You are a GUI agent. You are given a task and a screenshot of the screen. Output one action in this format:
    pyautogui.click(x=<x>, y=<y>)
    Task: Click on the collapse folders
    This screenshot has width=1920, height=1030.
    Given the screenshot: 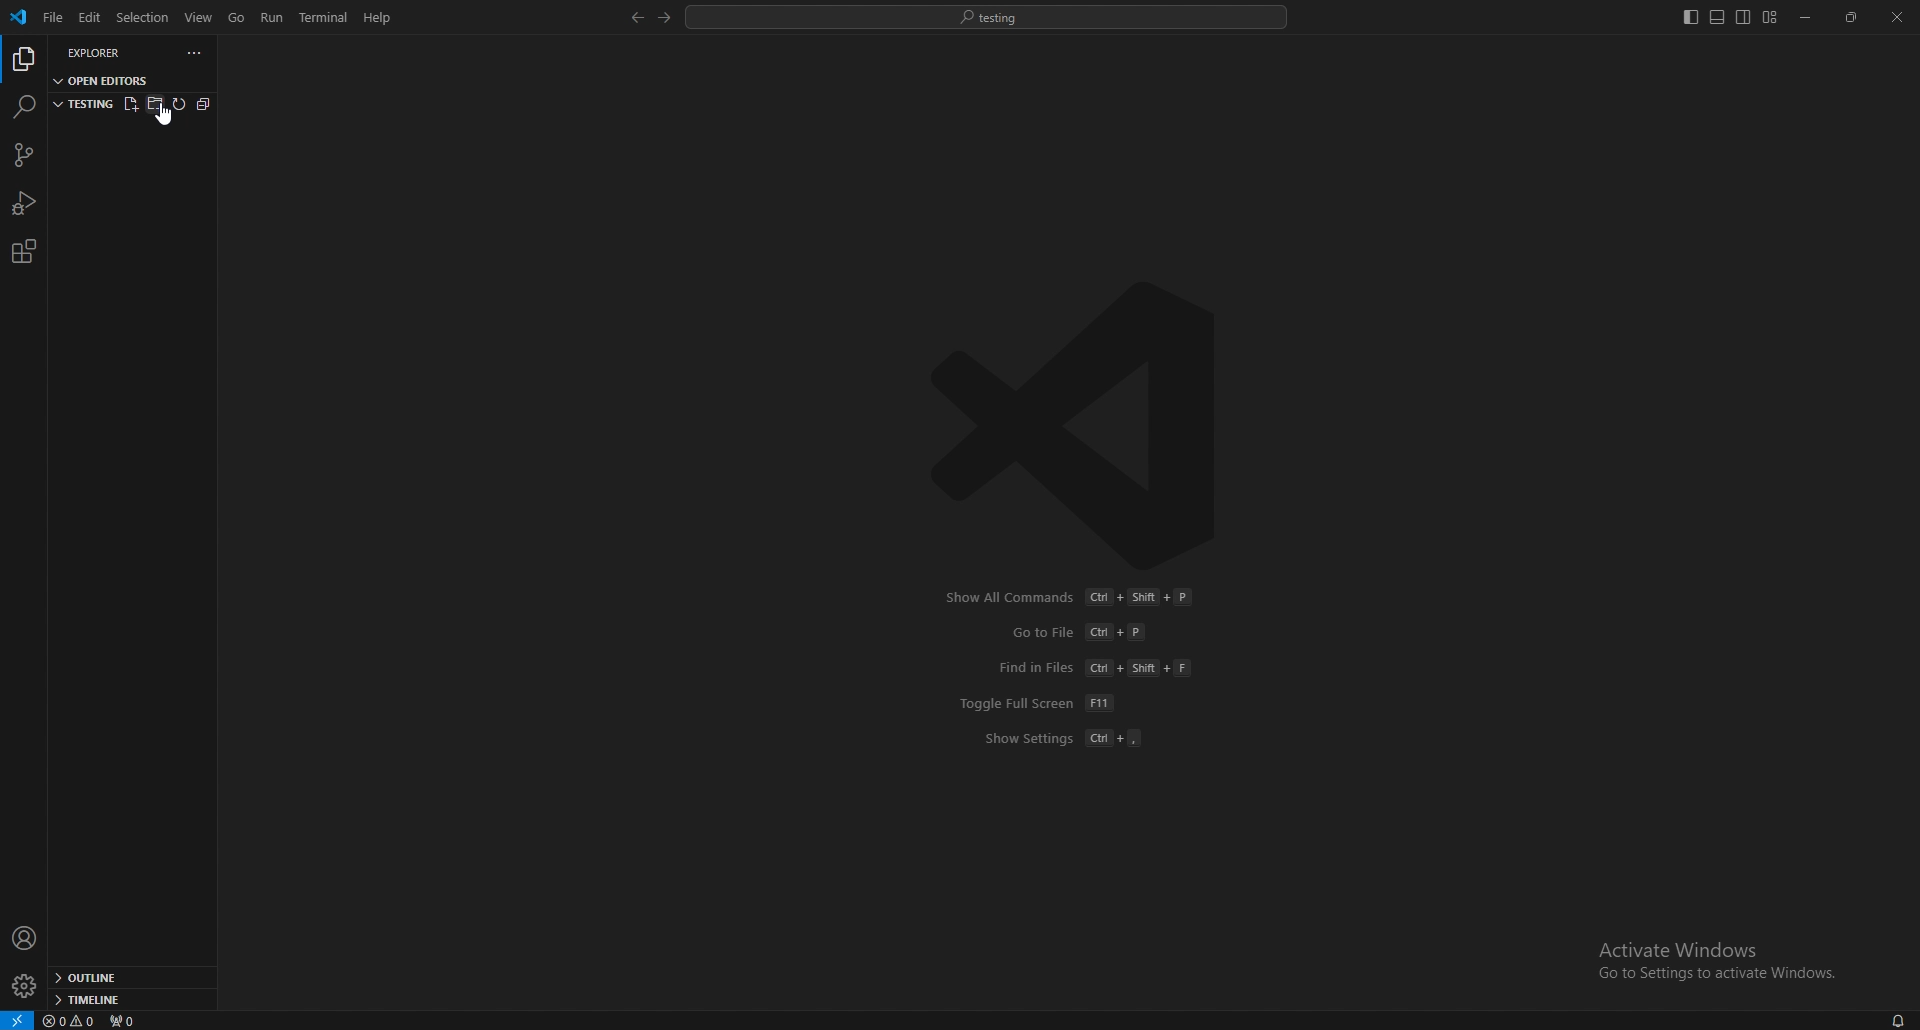 What is the action you would take?
    pyautogui.click(x=202, y=105)
    